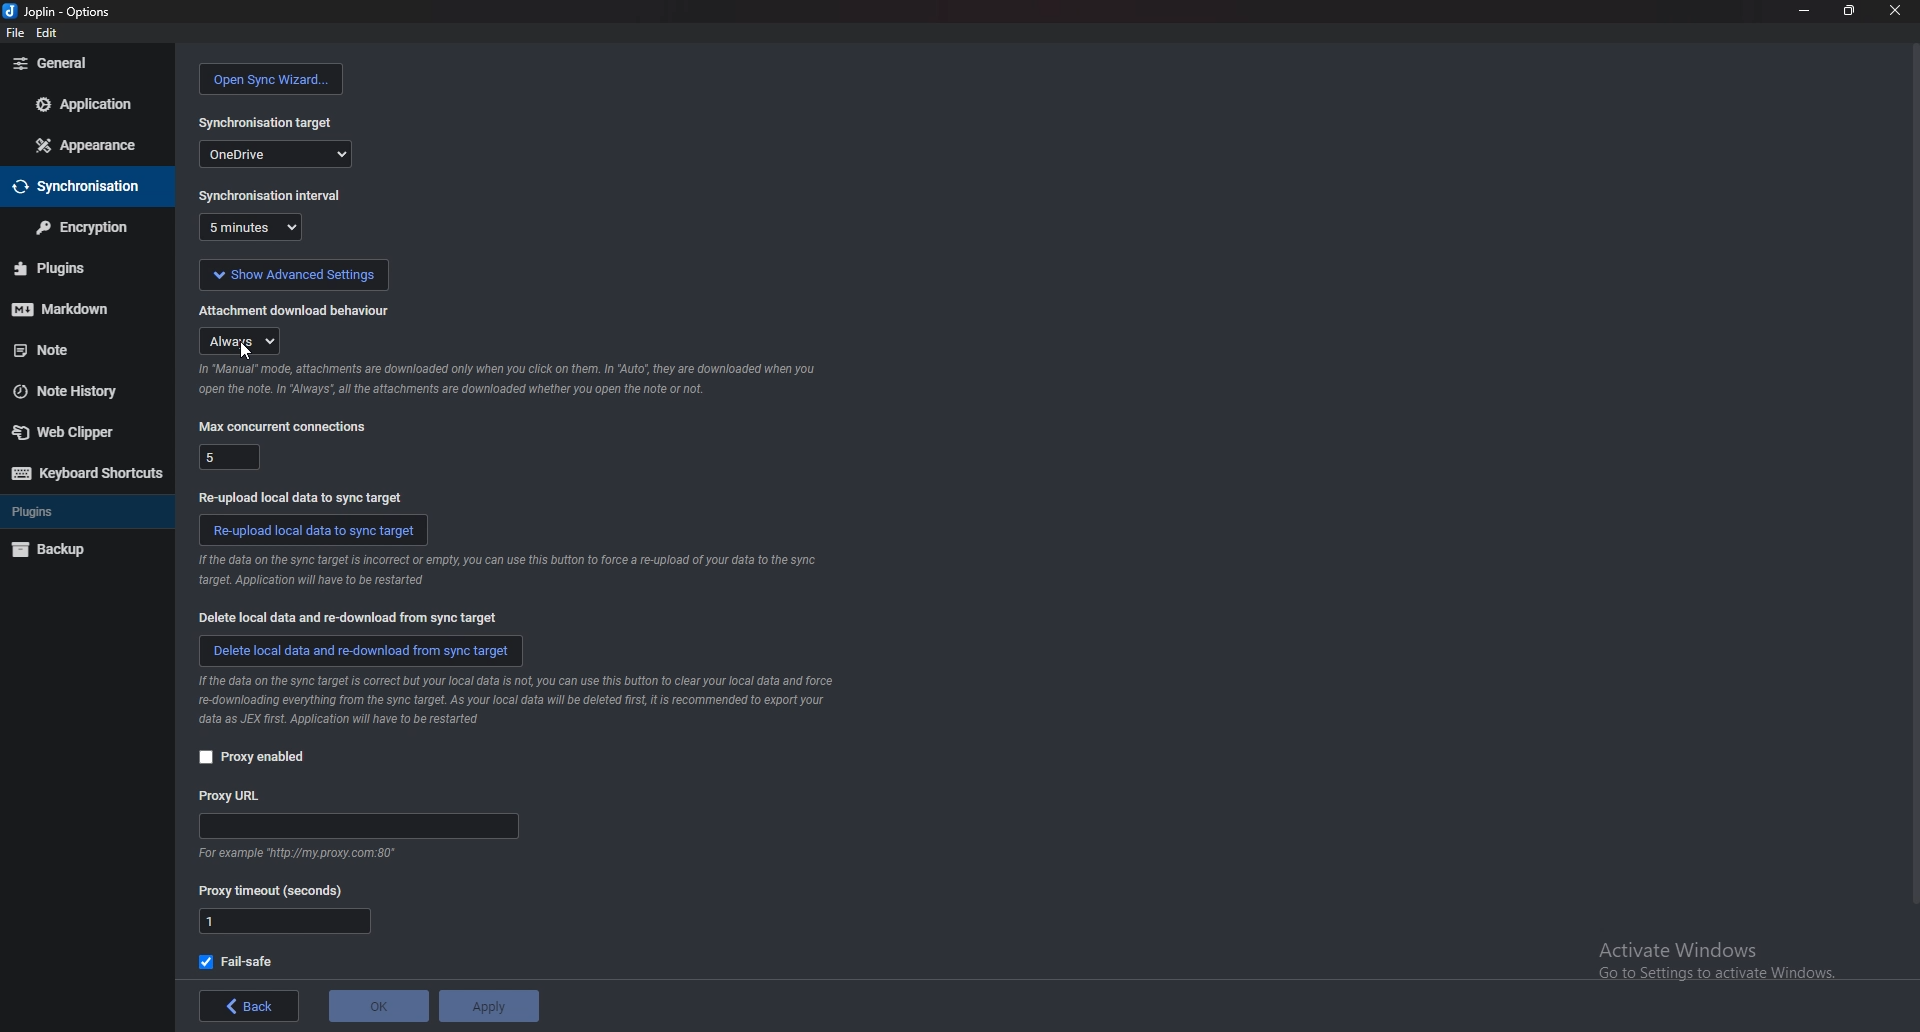 The width and height of the screenshot is (1920, 1032). I want to click on proxy timeout, so click(272, 892).